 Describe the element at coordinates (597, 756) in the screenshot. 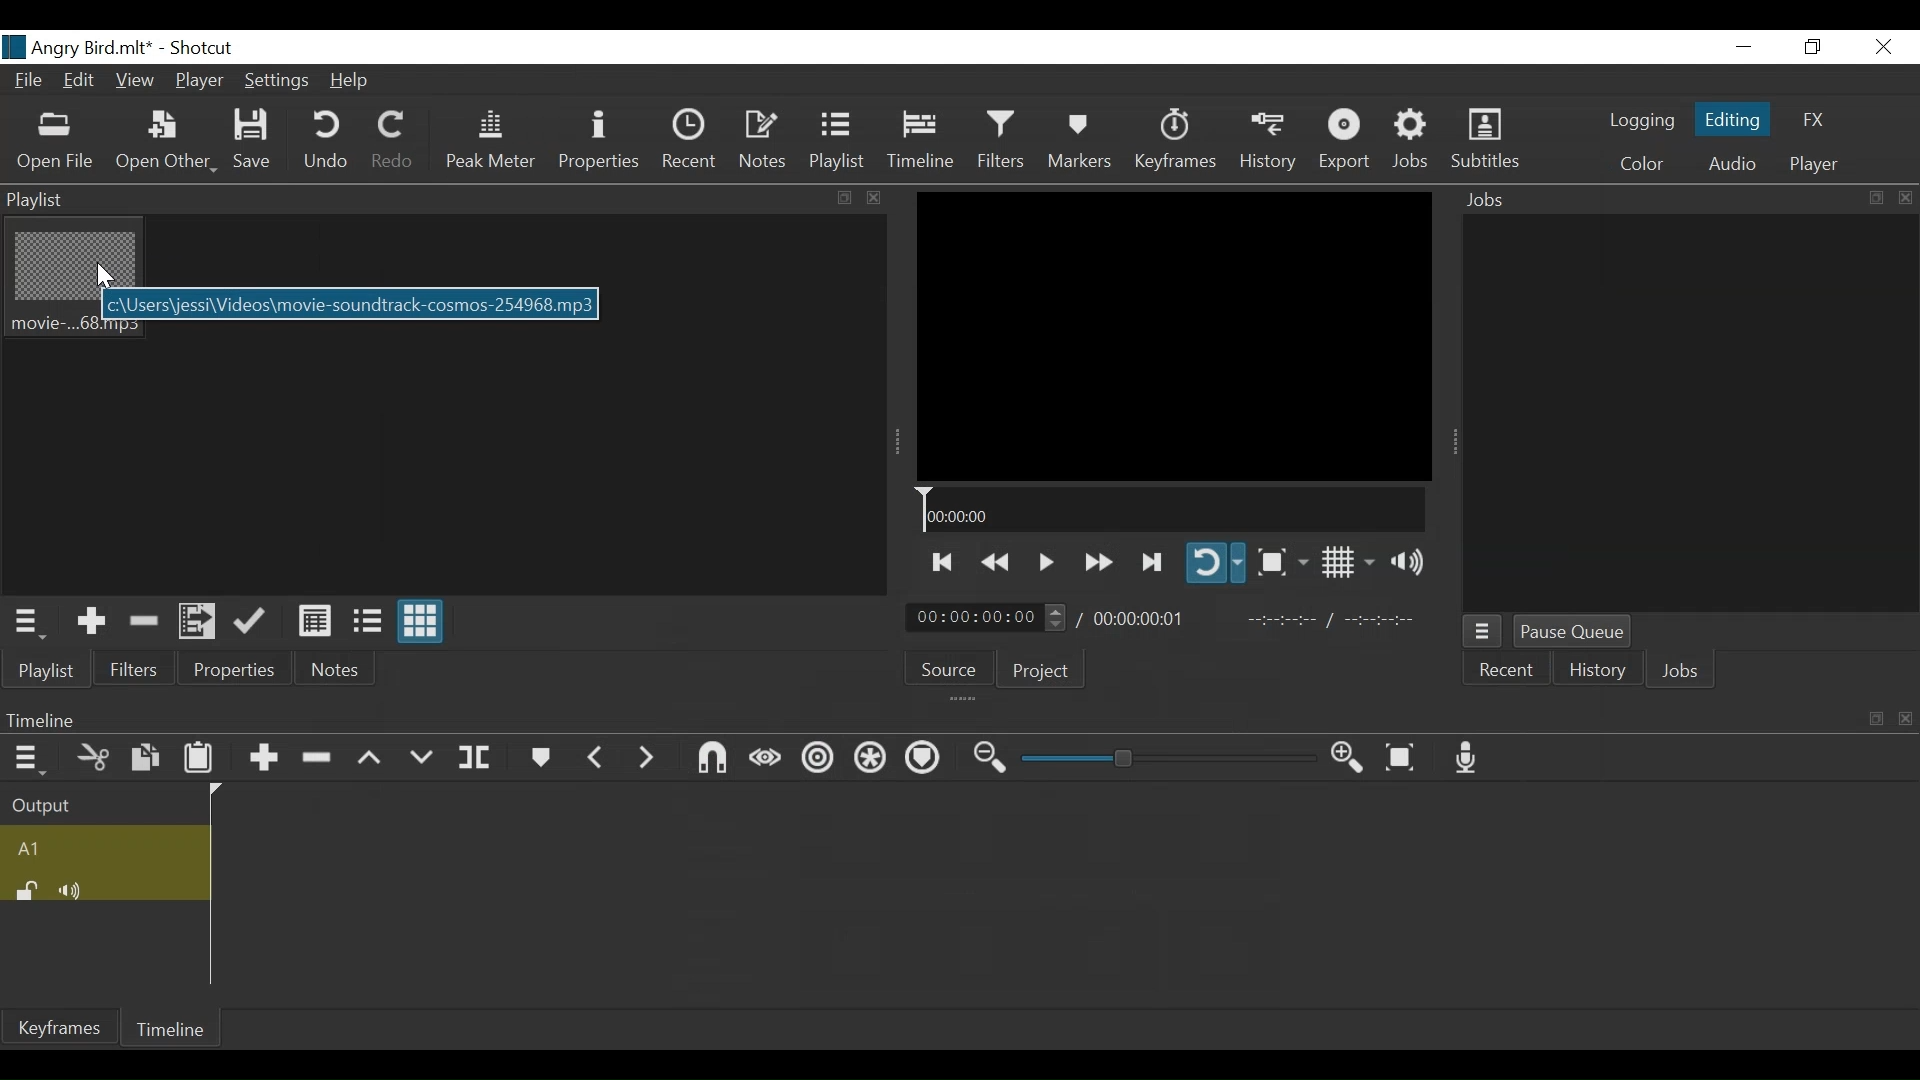

I see `Previous marker` at that location.